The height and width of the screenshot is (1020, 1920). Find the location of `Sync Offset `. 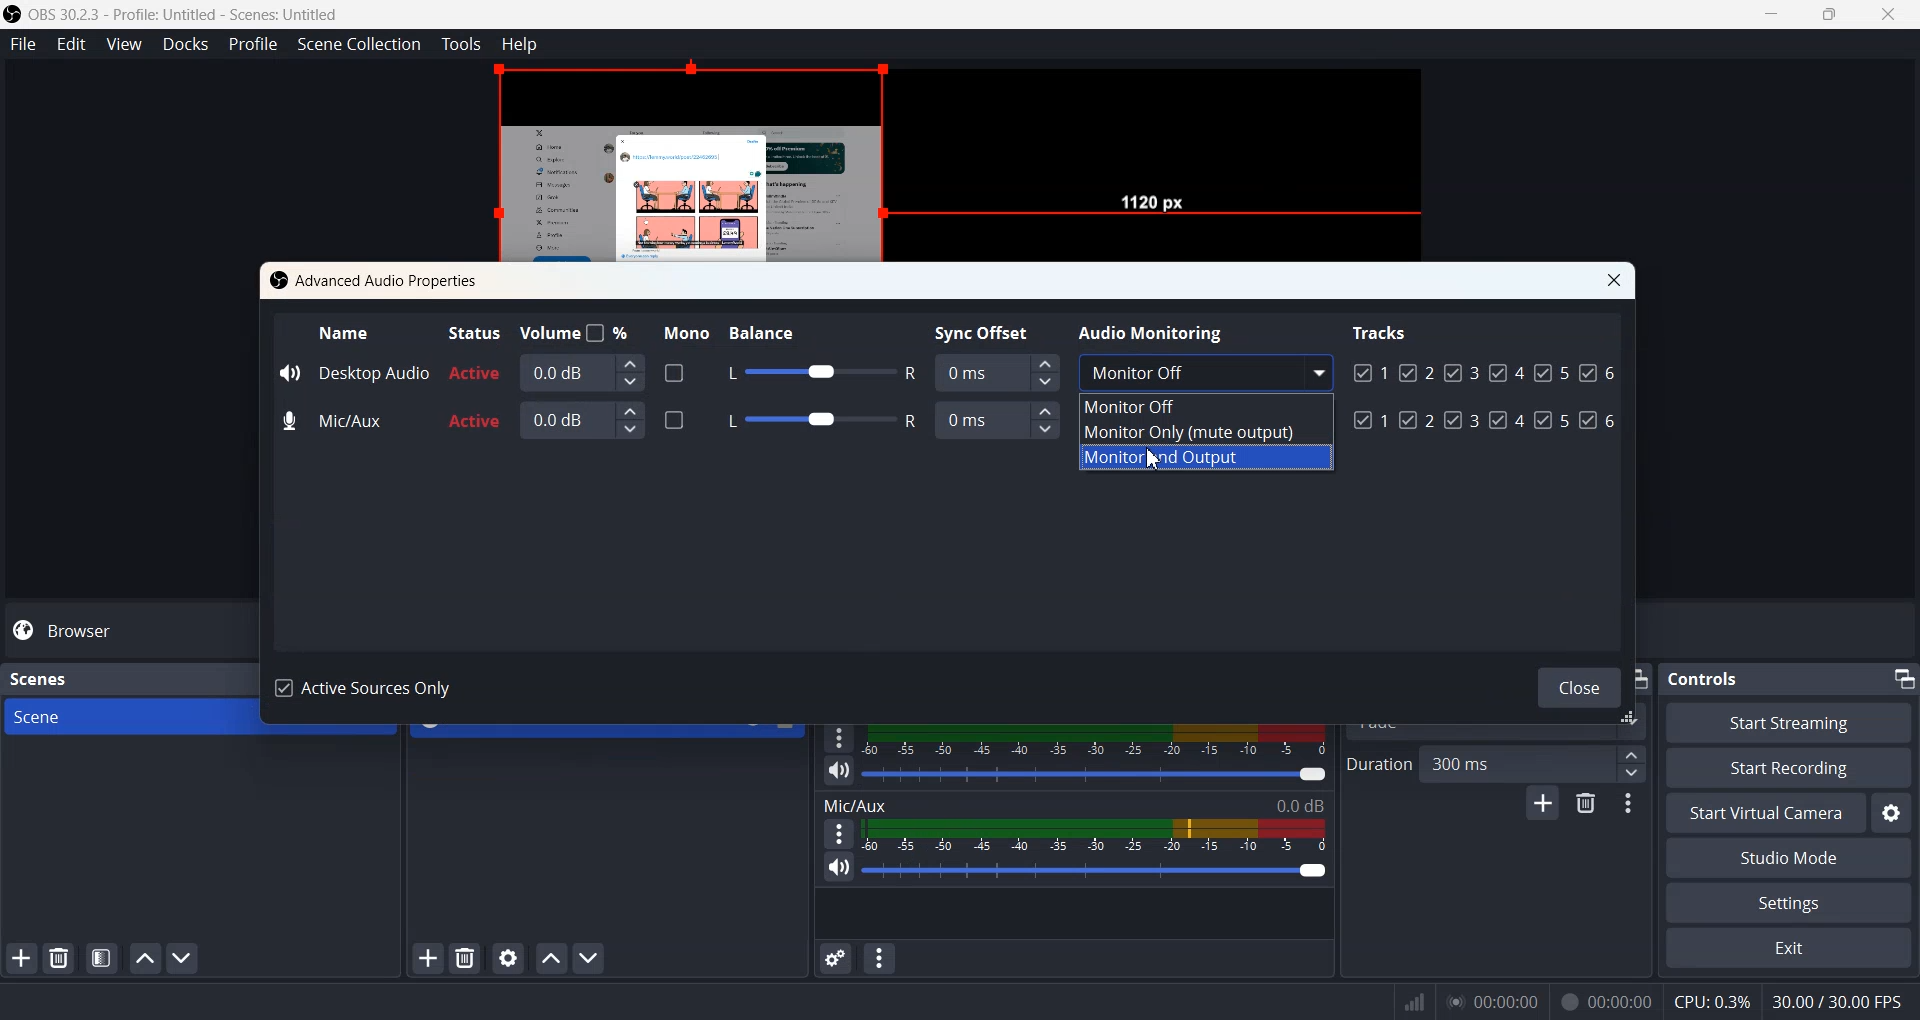

Sync Offset  is located at coordinates (996, 371).